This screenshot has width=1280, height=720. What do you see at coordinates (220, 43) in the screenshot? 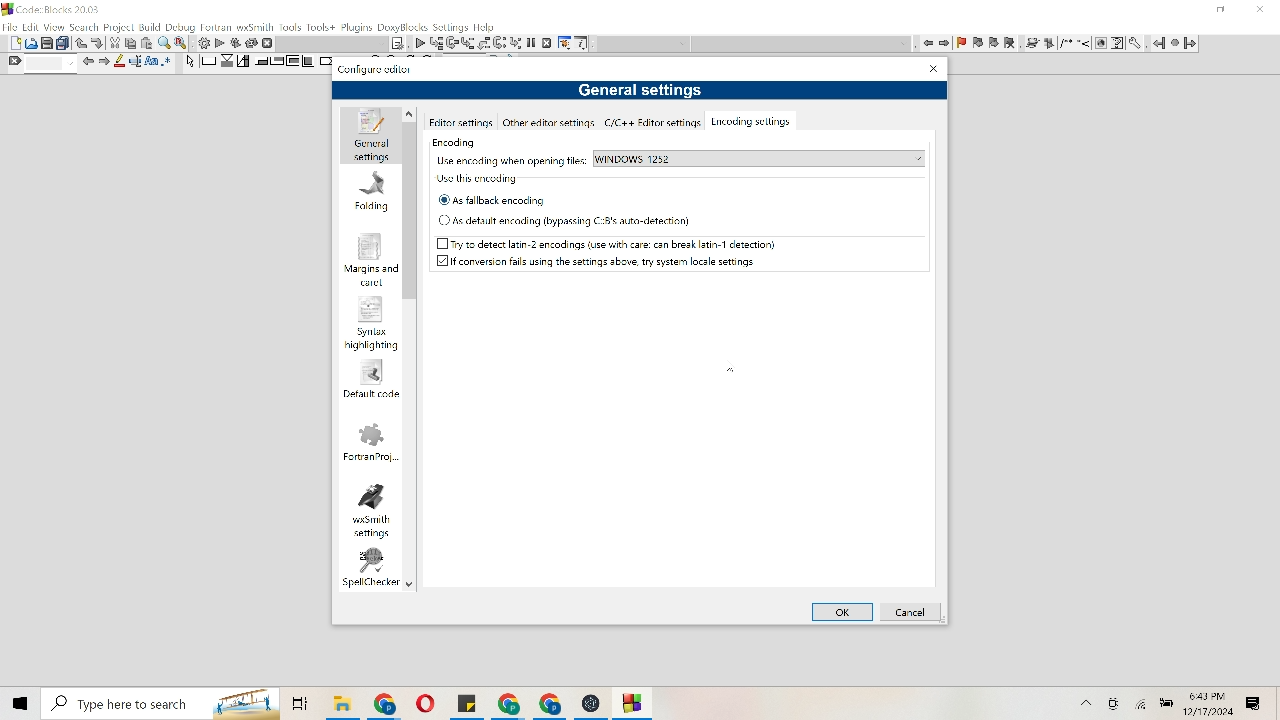
I see `Play` at bounding box center [220, 43].